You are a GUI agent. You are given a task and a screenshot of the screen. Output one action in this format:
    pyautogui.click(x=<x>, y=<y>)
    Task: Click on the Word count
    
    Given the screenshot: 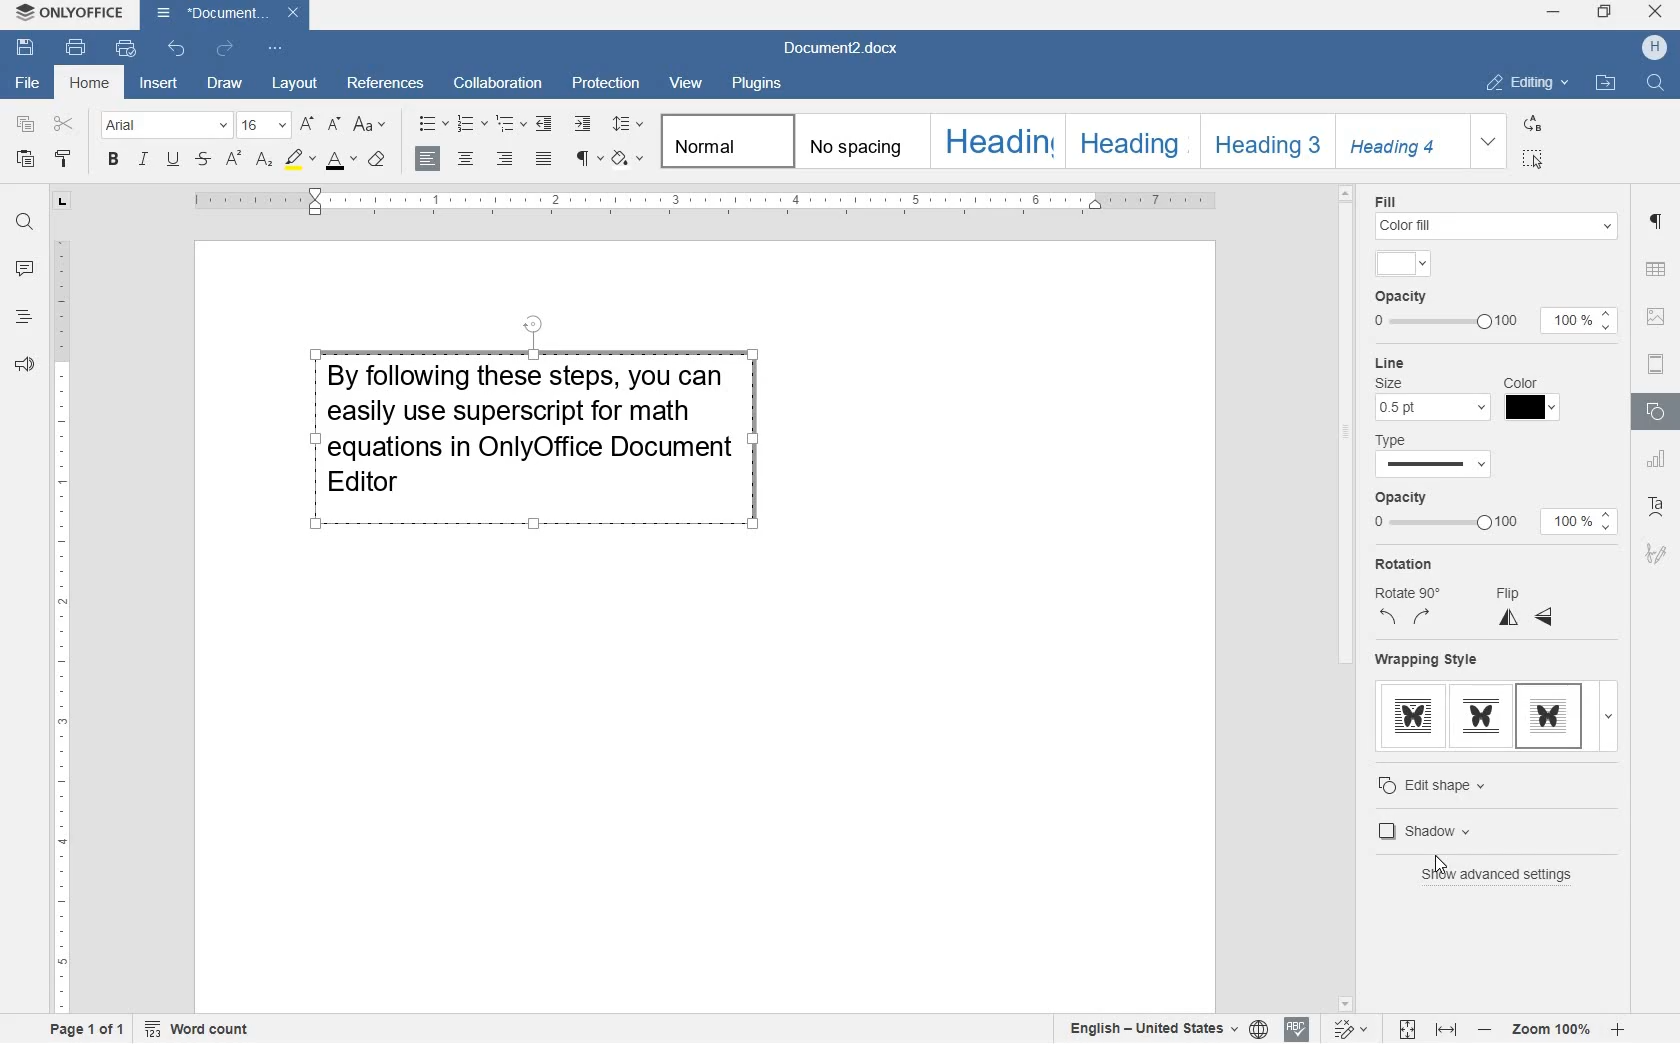 What is the action you would take?
    pyautogui.click(x=196, y=1029)
    